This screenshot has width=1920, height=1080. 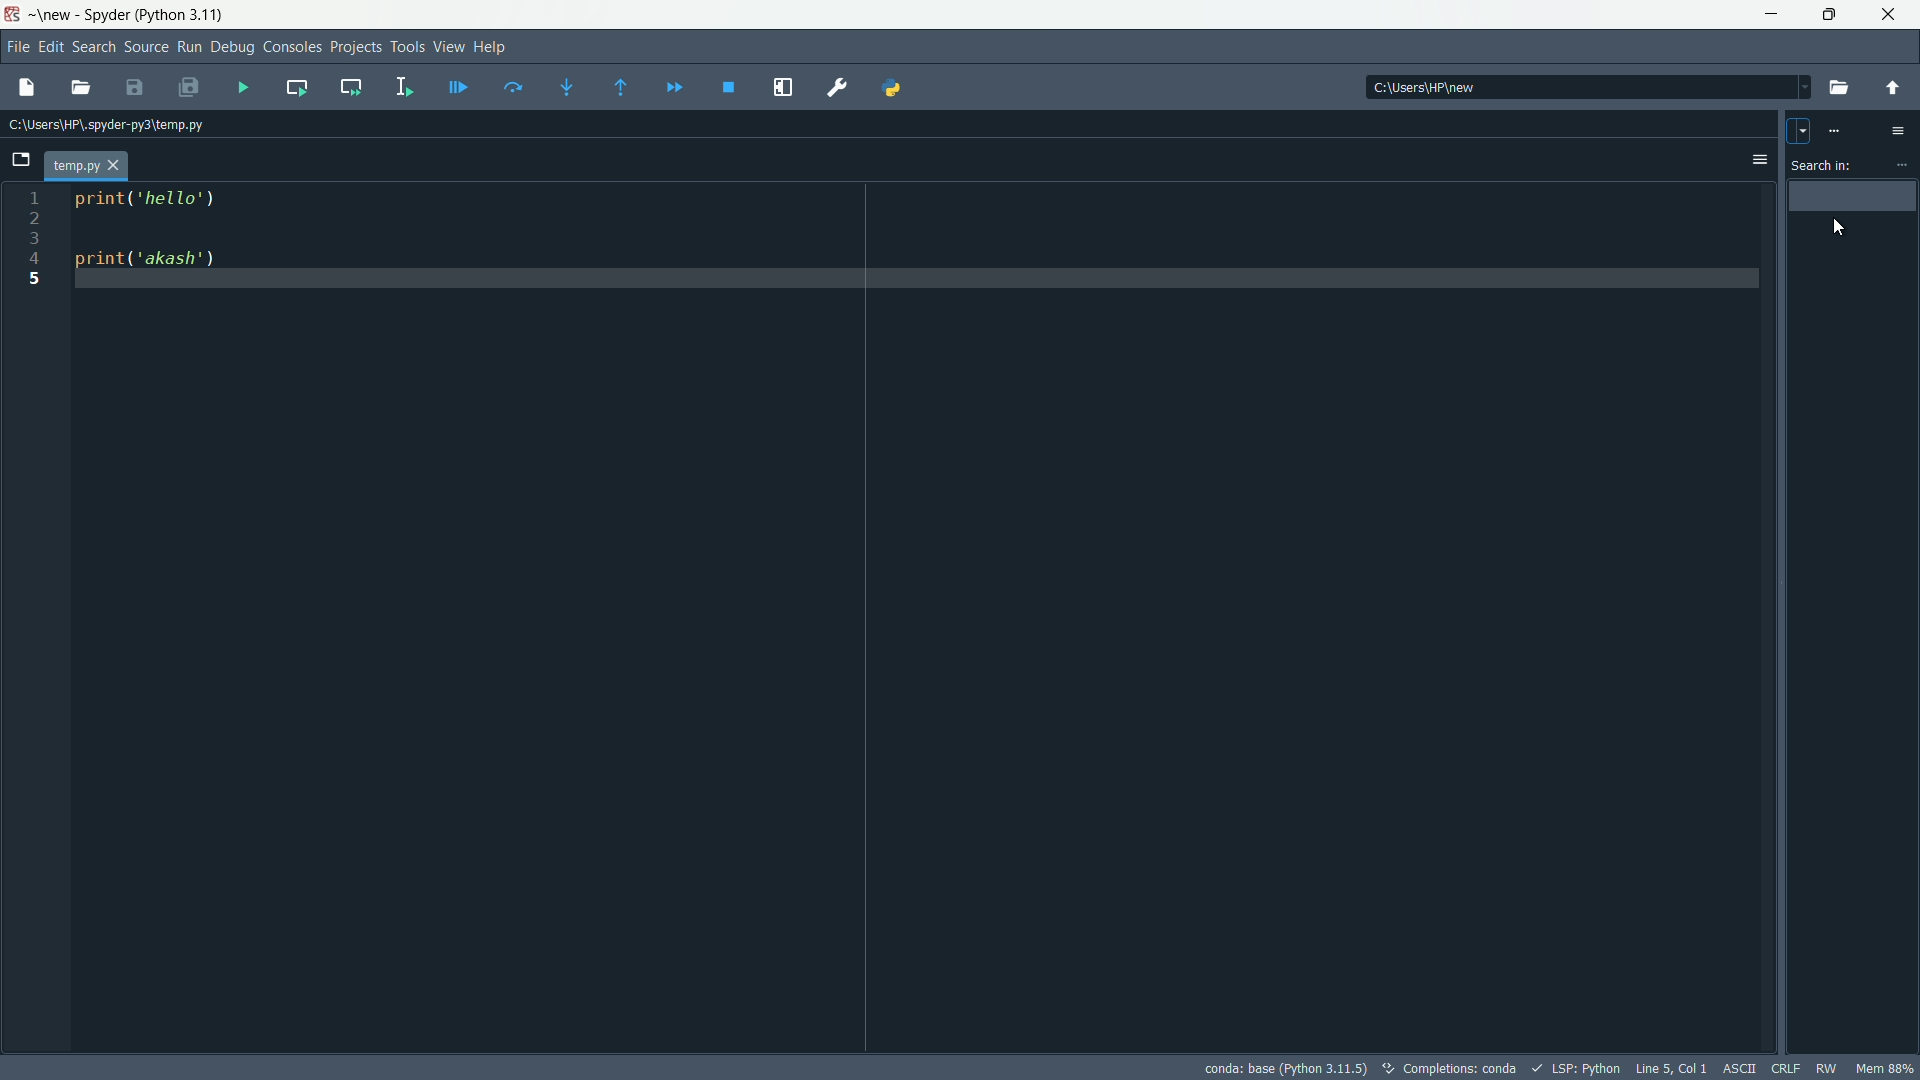 What do you see at coordinates (1784, 1066) in the screenshot?
I see `CRLF` at bounding box center [1784, 1066].